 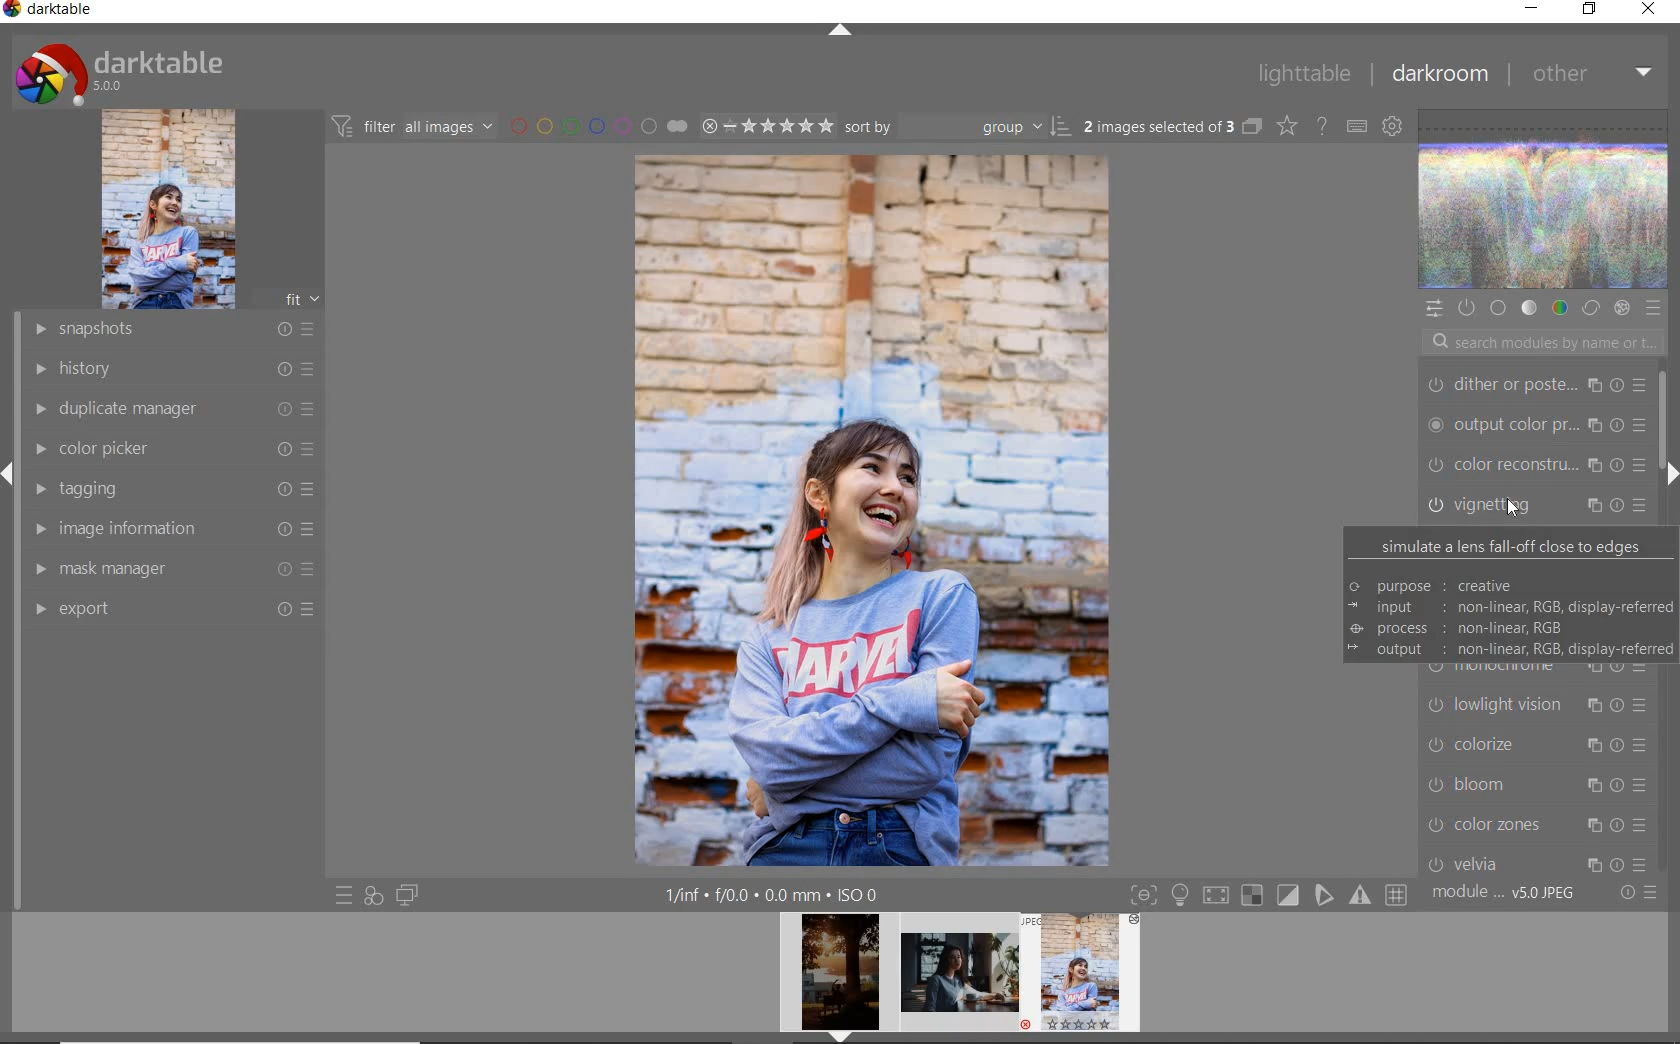 What do you see at coordinates (1500, 309) in the screenshot?
I see `base ` at bounding box center [1500, 309].